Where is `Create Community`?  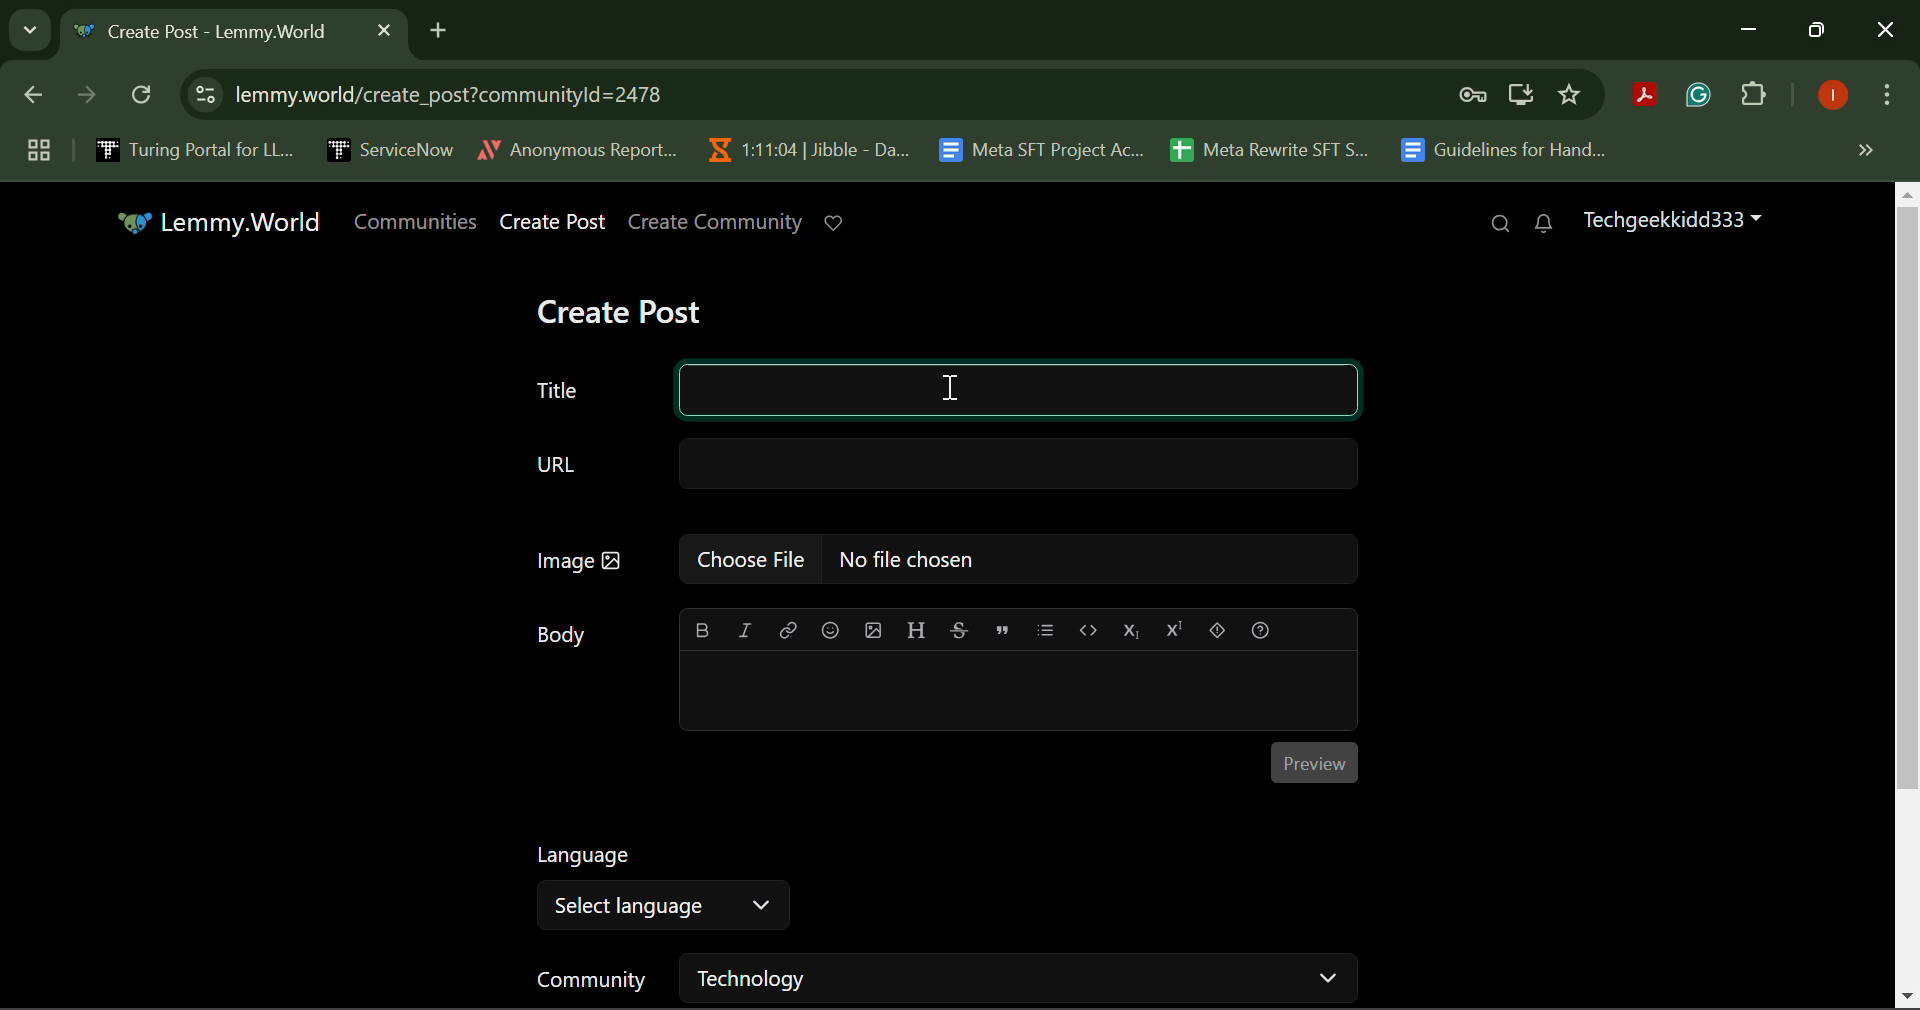
Create Community is located at coordinates (716, 223).